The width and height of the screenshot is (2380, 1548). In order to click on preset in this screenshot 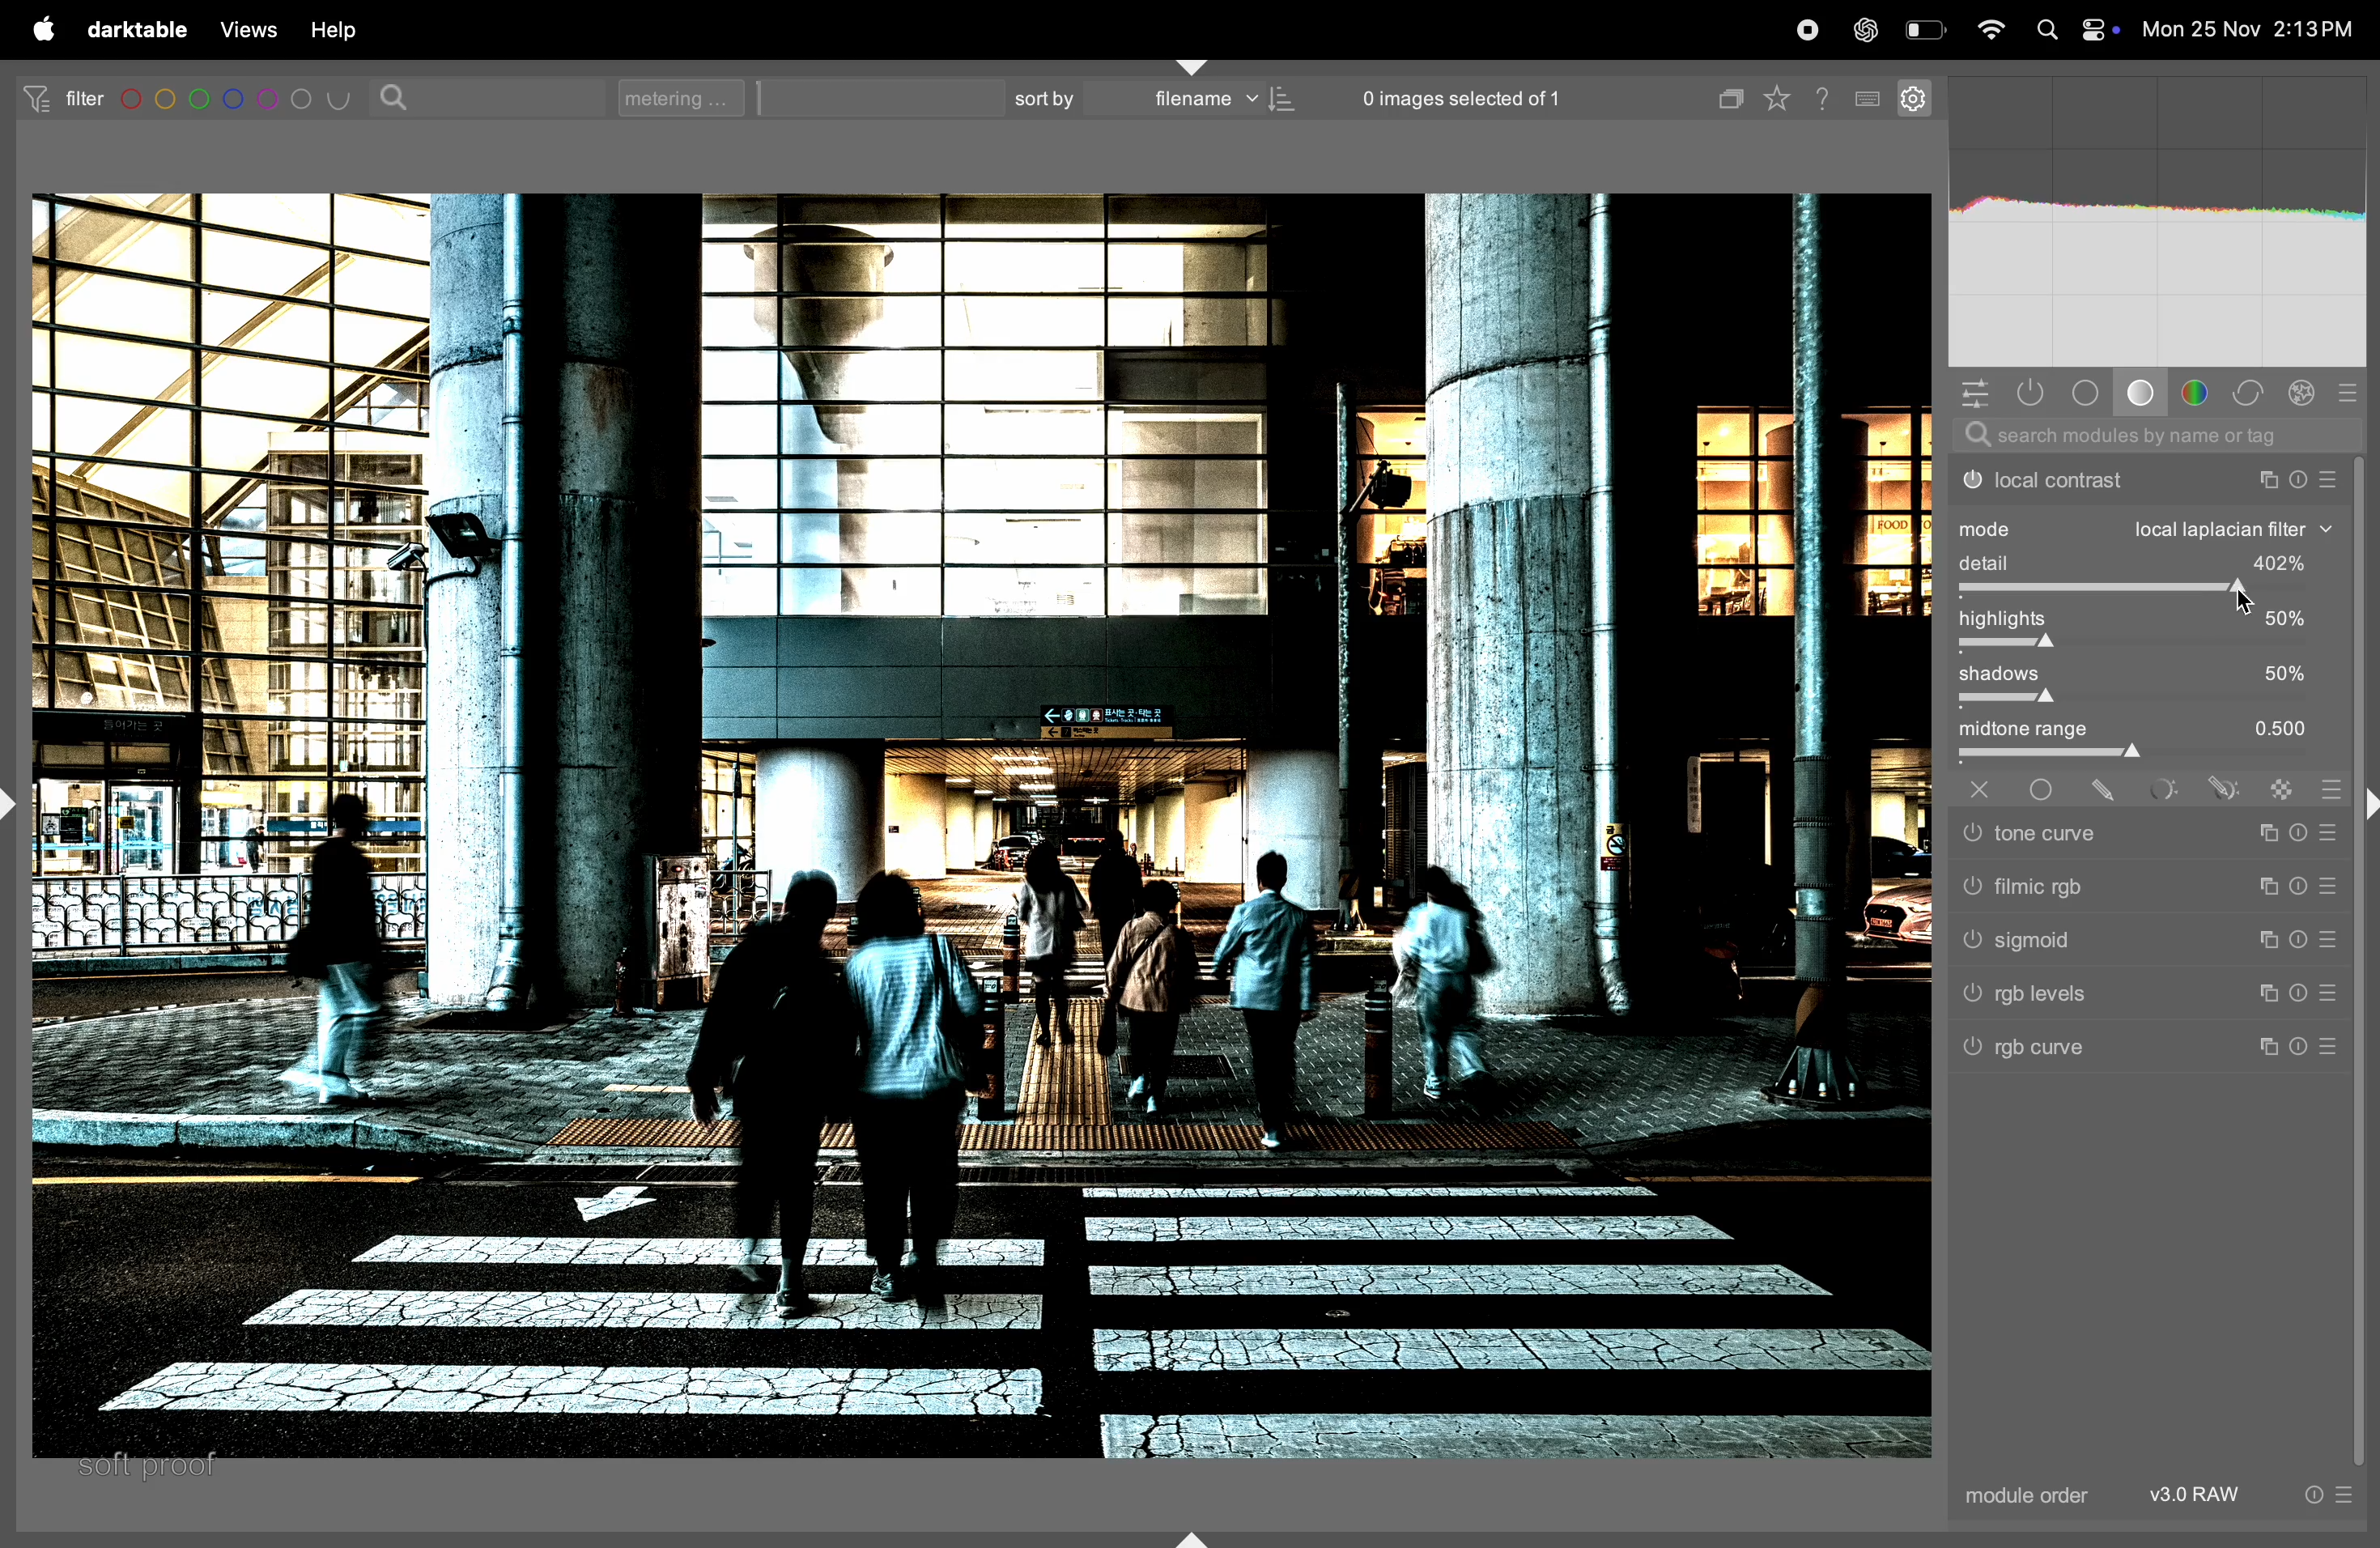, I will do `click(2329, 884)`.